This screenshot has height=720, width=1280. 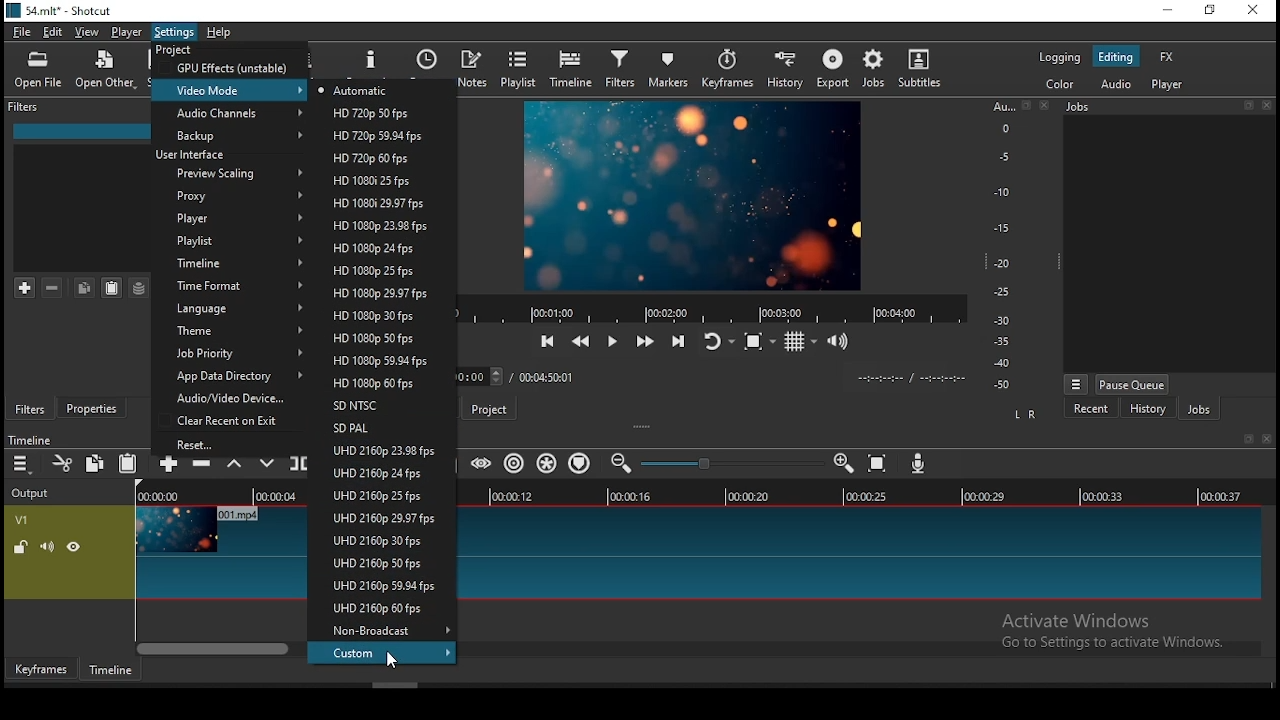 What do you see at coordinates (1115, 83) in the screenshot?
I see `audio` at bounding box center [1115, 83].